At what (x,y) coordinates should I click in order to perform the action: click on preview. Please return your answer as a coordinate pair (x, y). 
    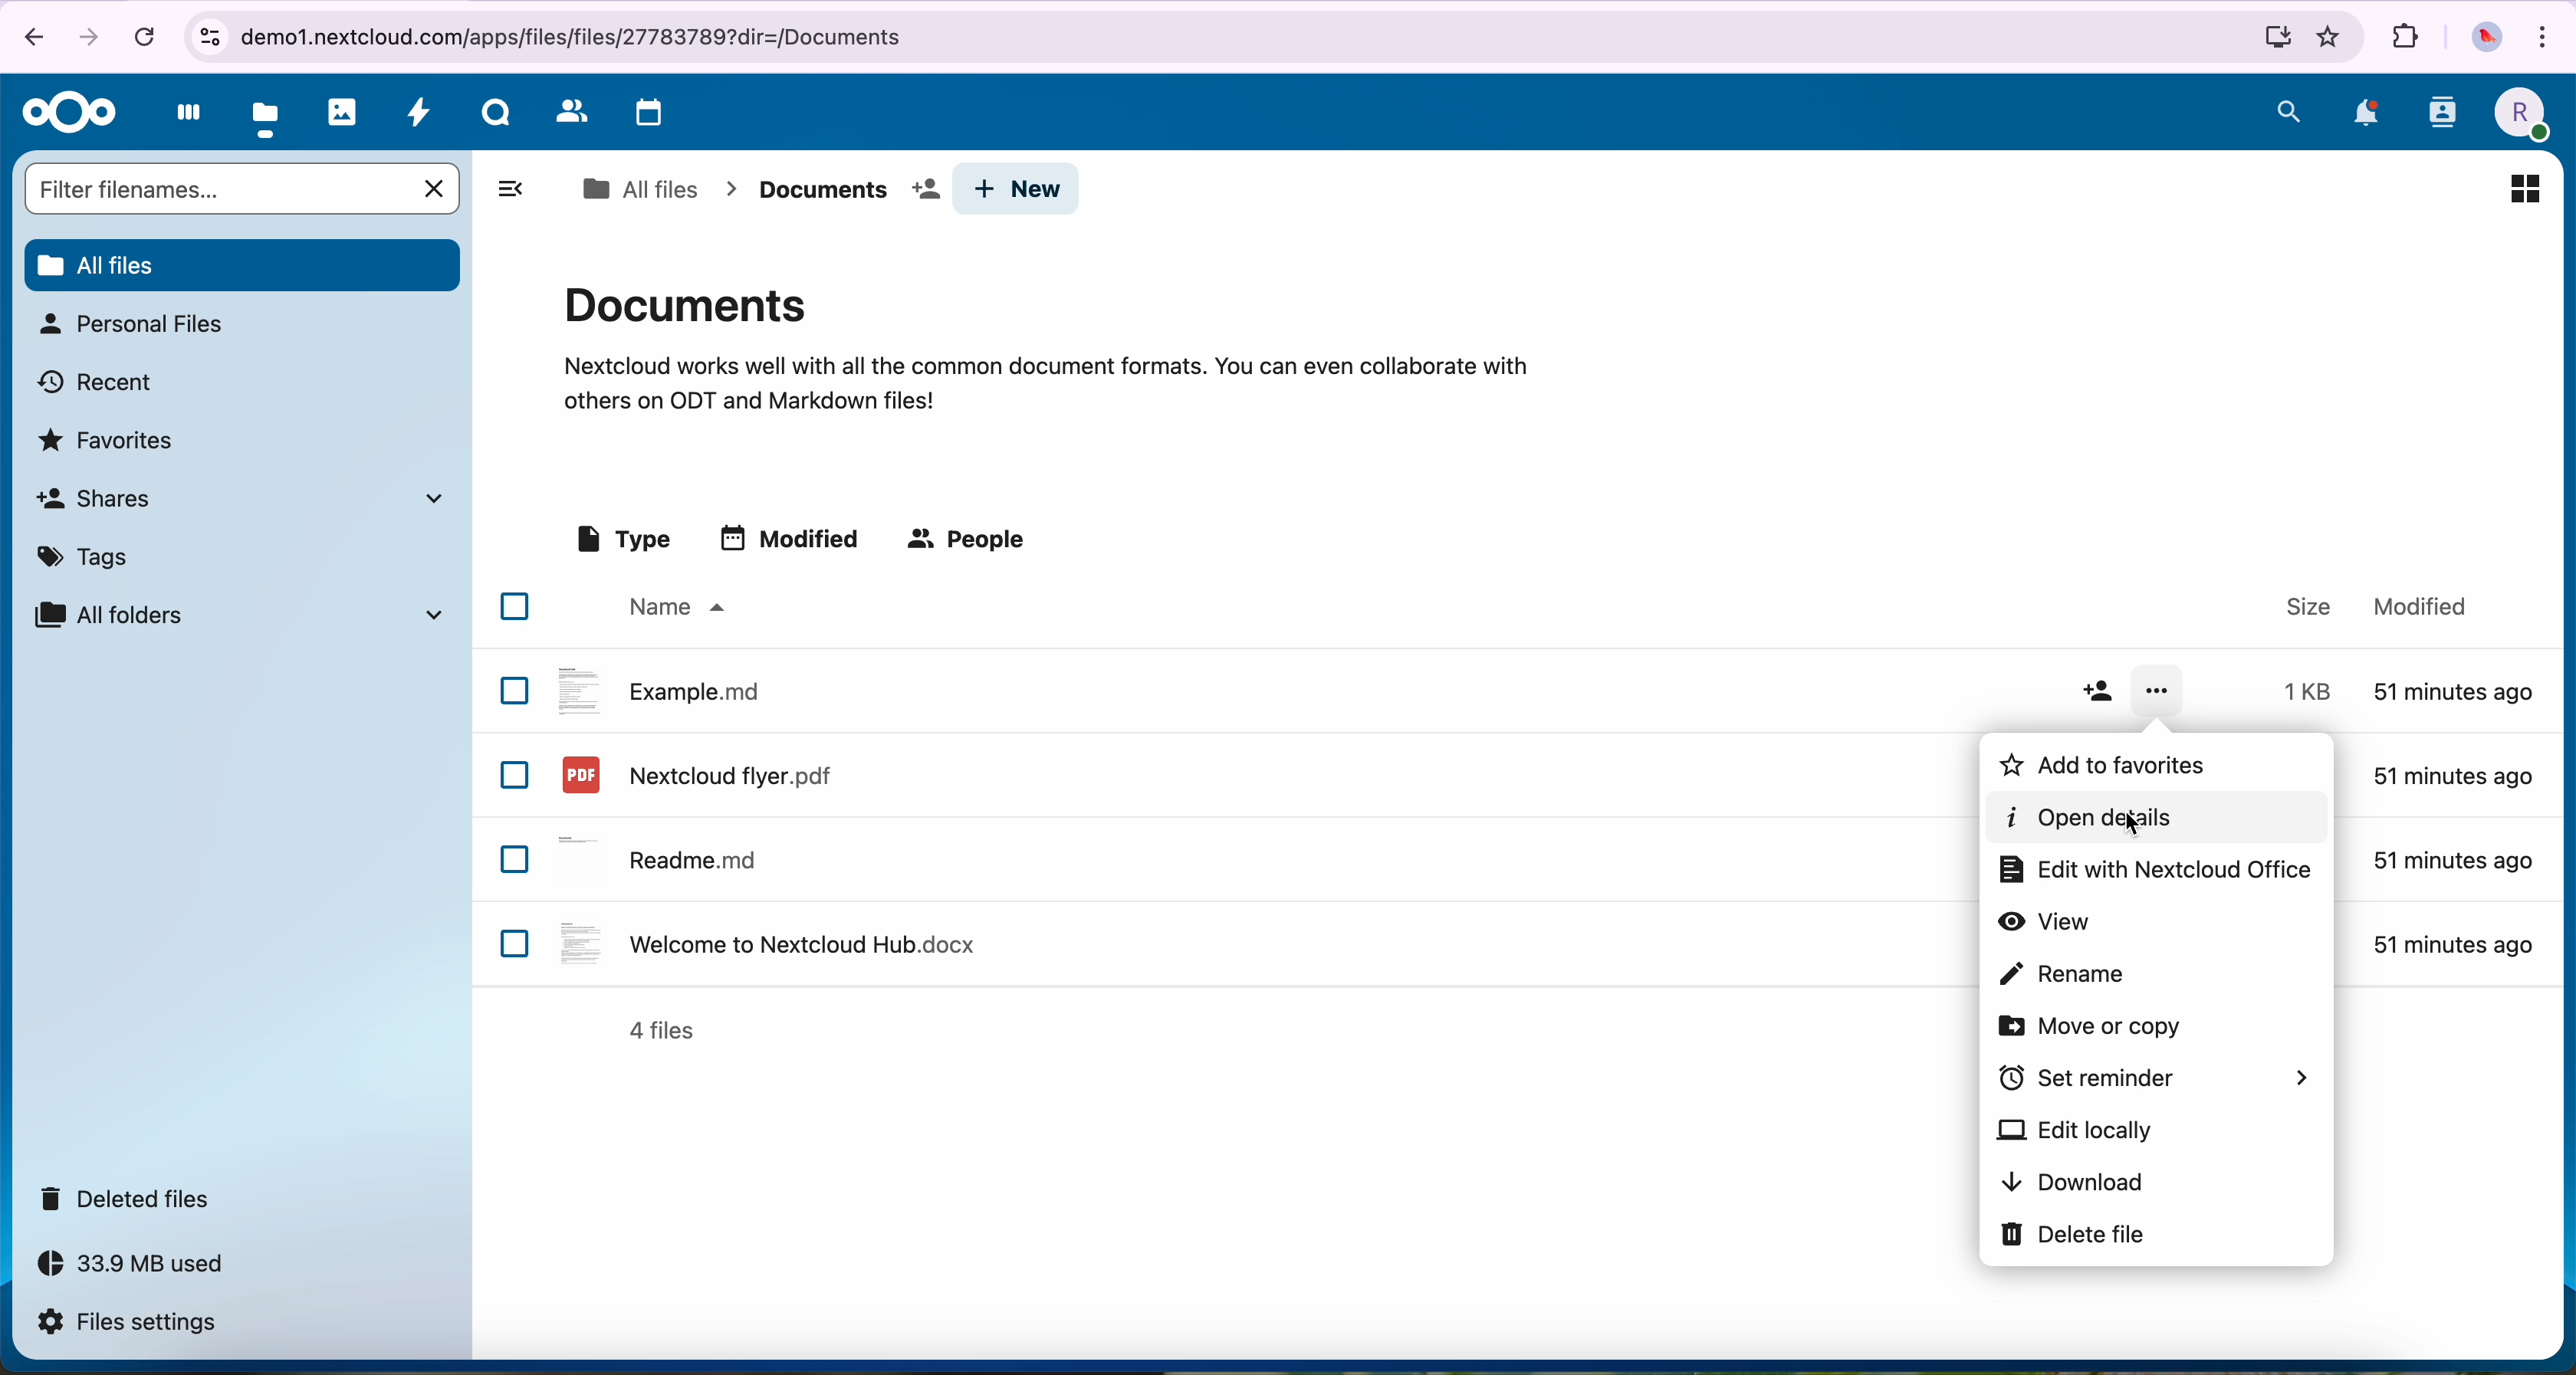
    Looking at the image, I should click on (2523, 186).